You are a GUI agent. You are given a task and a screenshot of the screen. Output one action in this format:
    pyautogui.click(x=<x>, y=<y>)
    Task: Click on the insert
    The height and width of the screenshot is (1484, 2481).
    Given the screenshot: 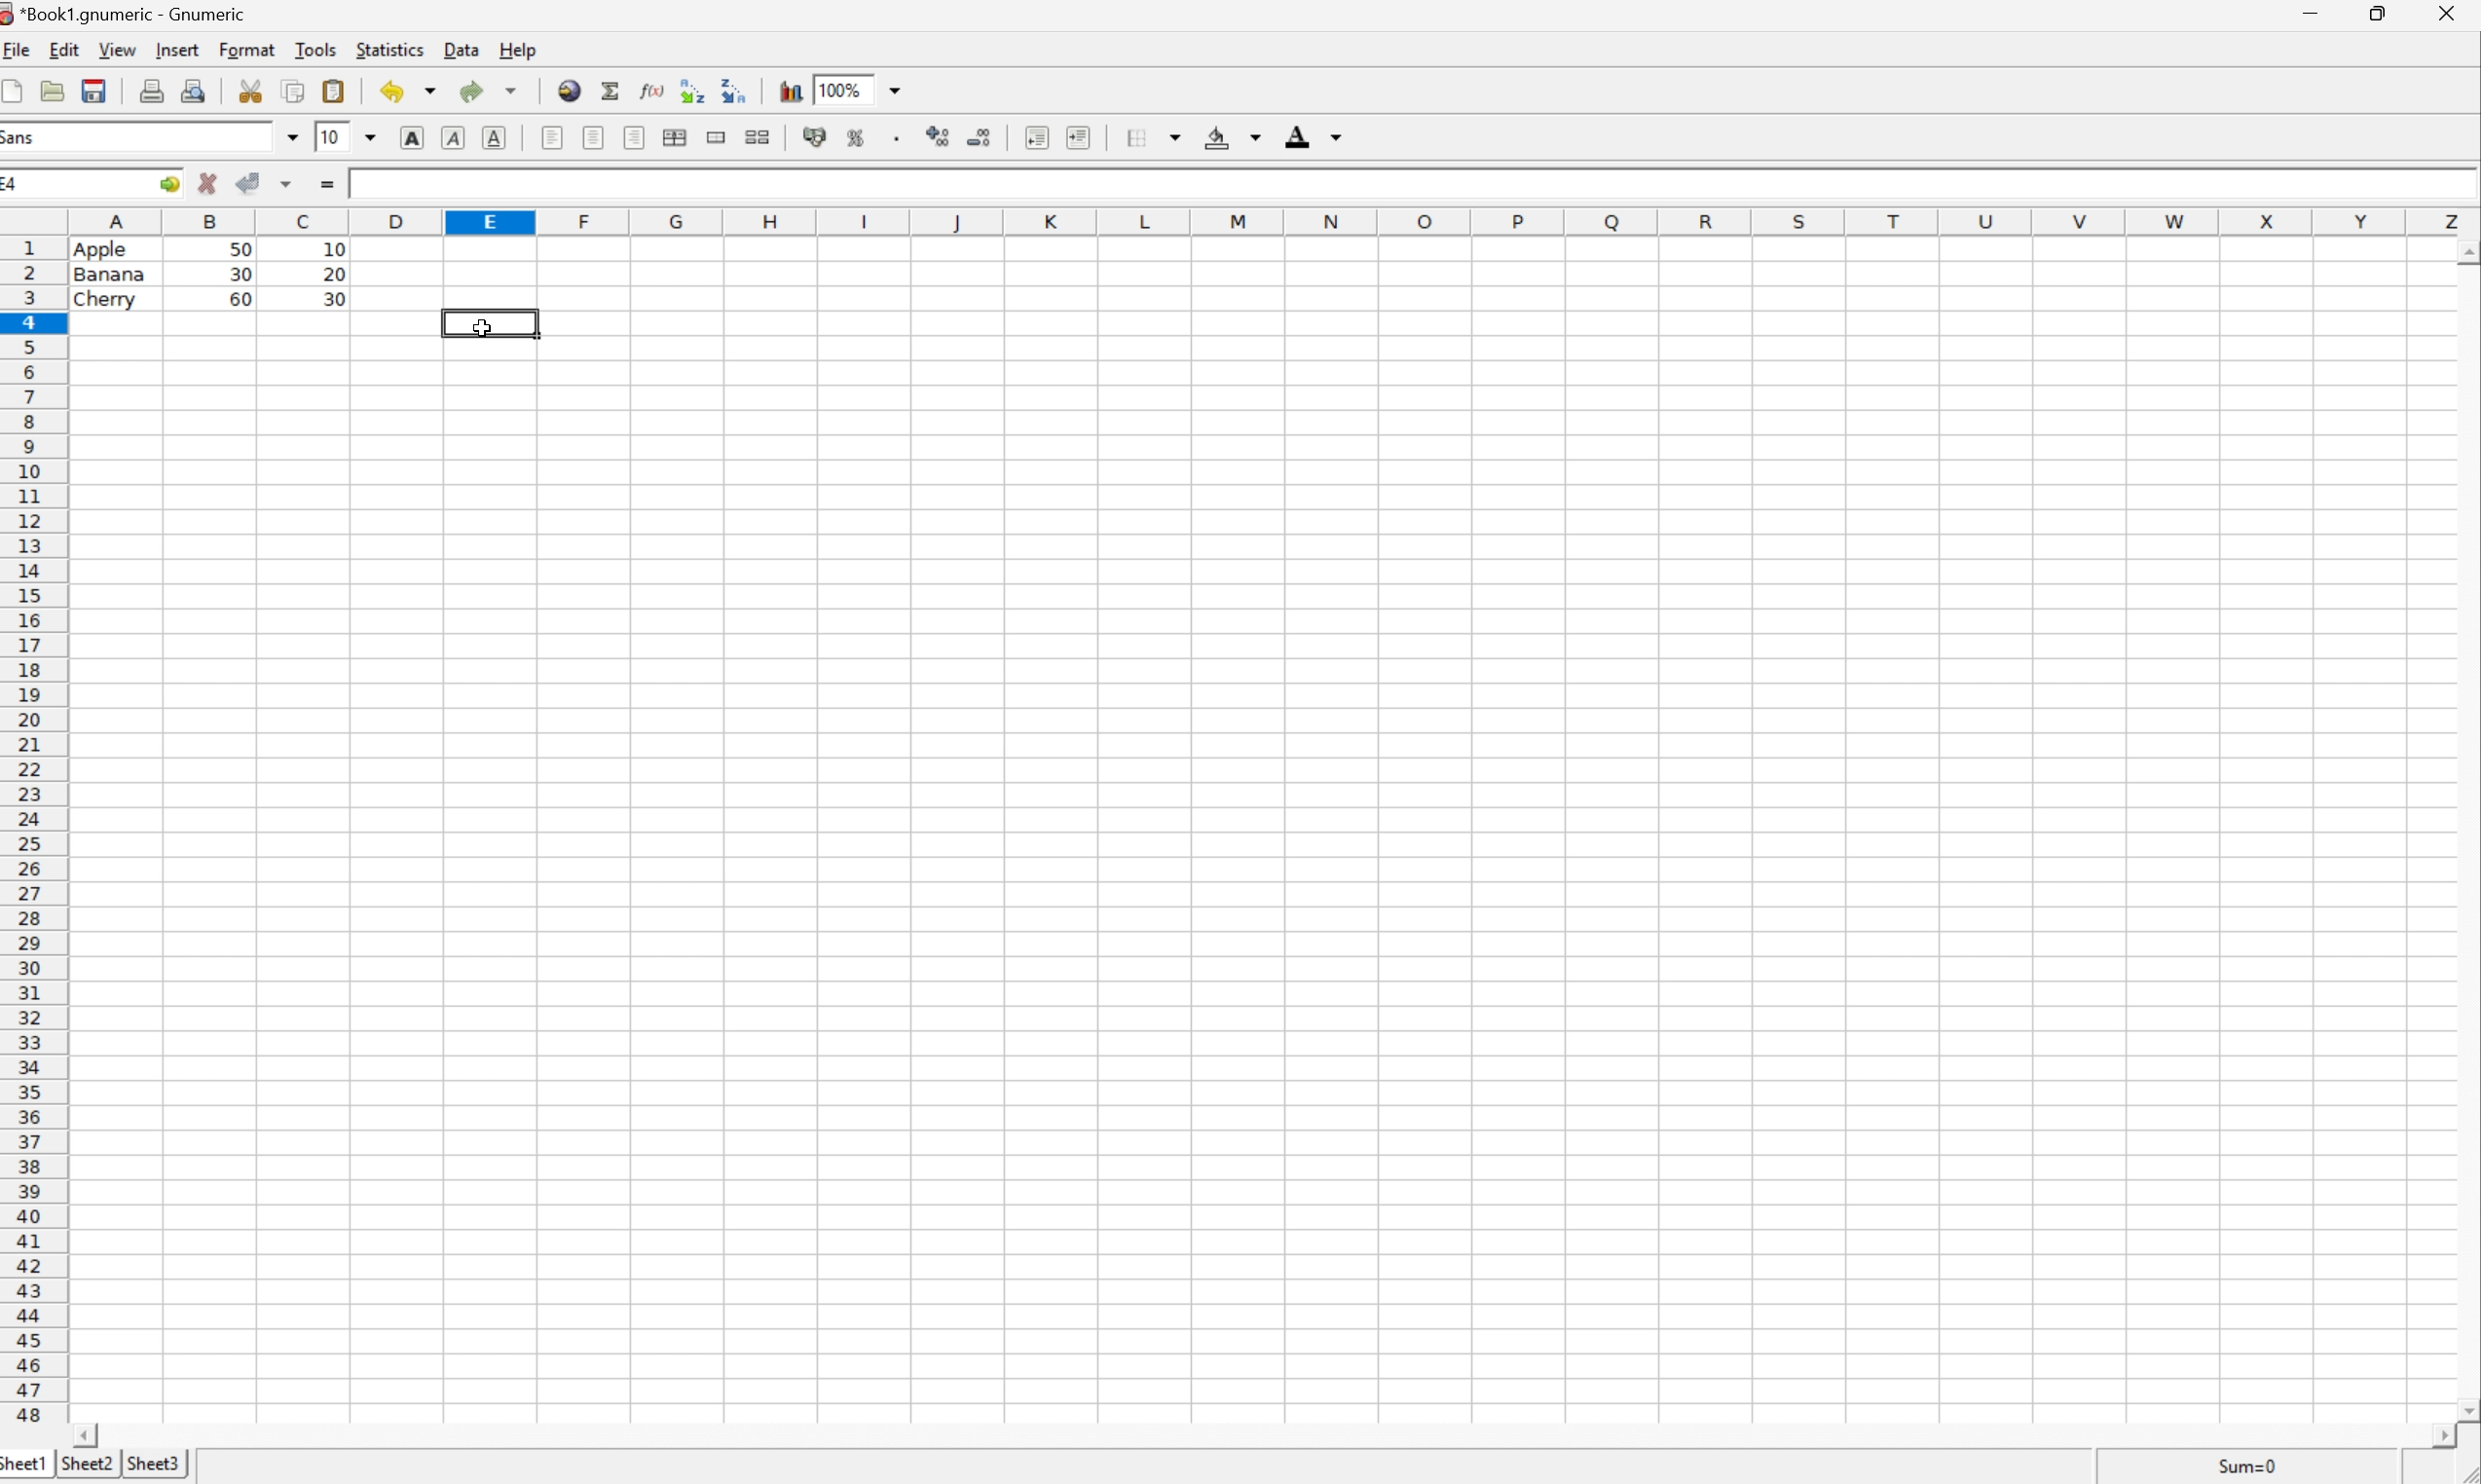 What is the action you would take?
    pyautogui.click(x=182, y=49)
    